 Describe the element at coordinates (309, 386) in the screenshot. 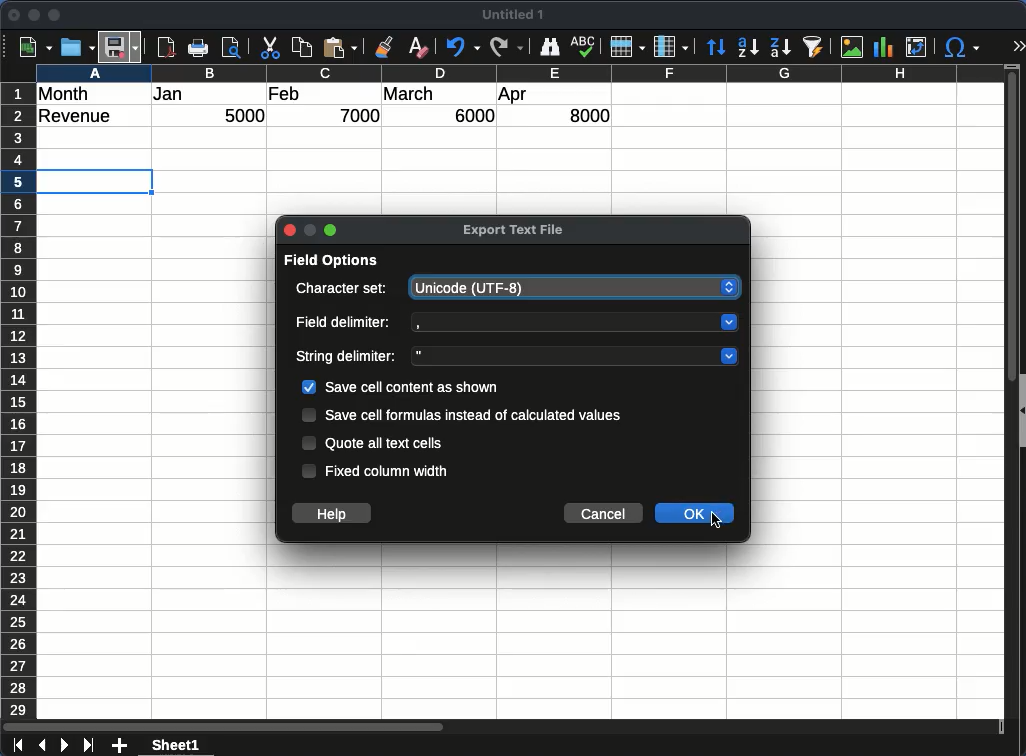

I see `checkbox ` at that location.